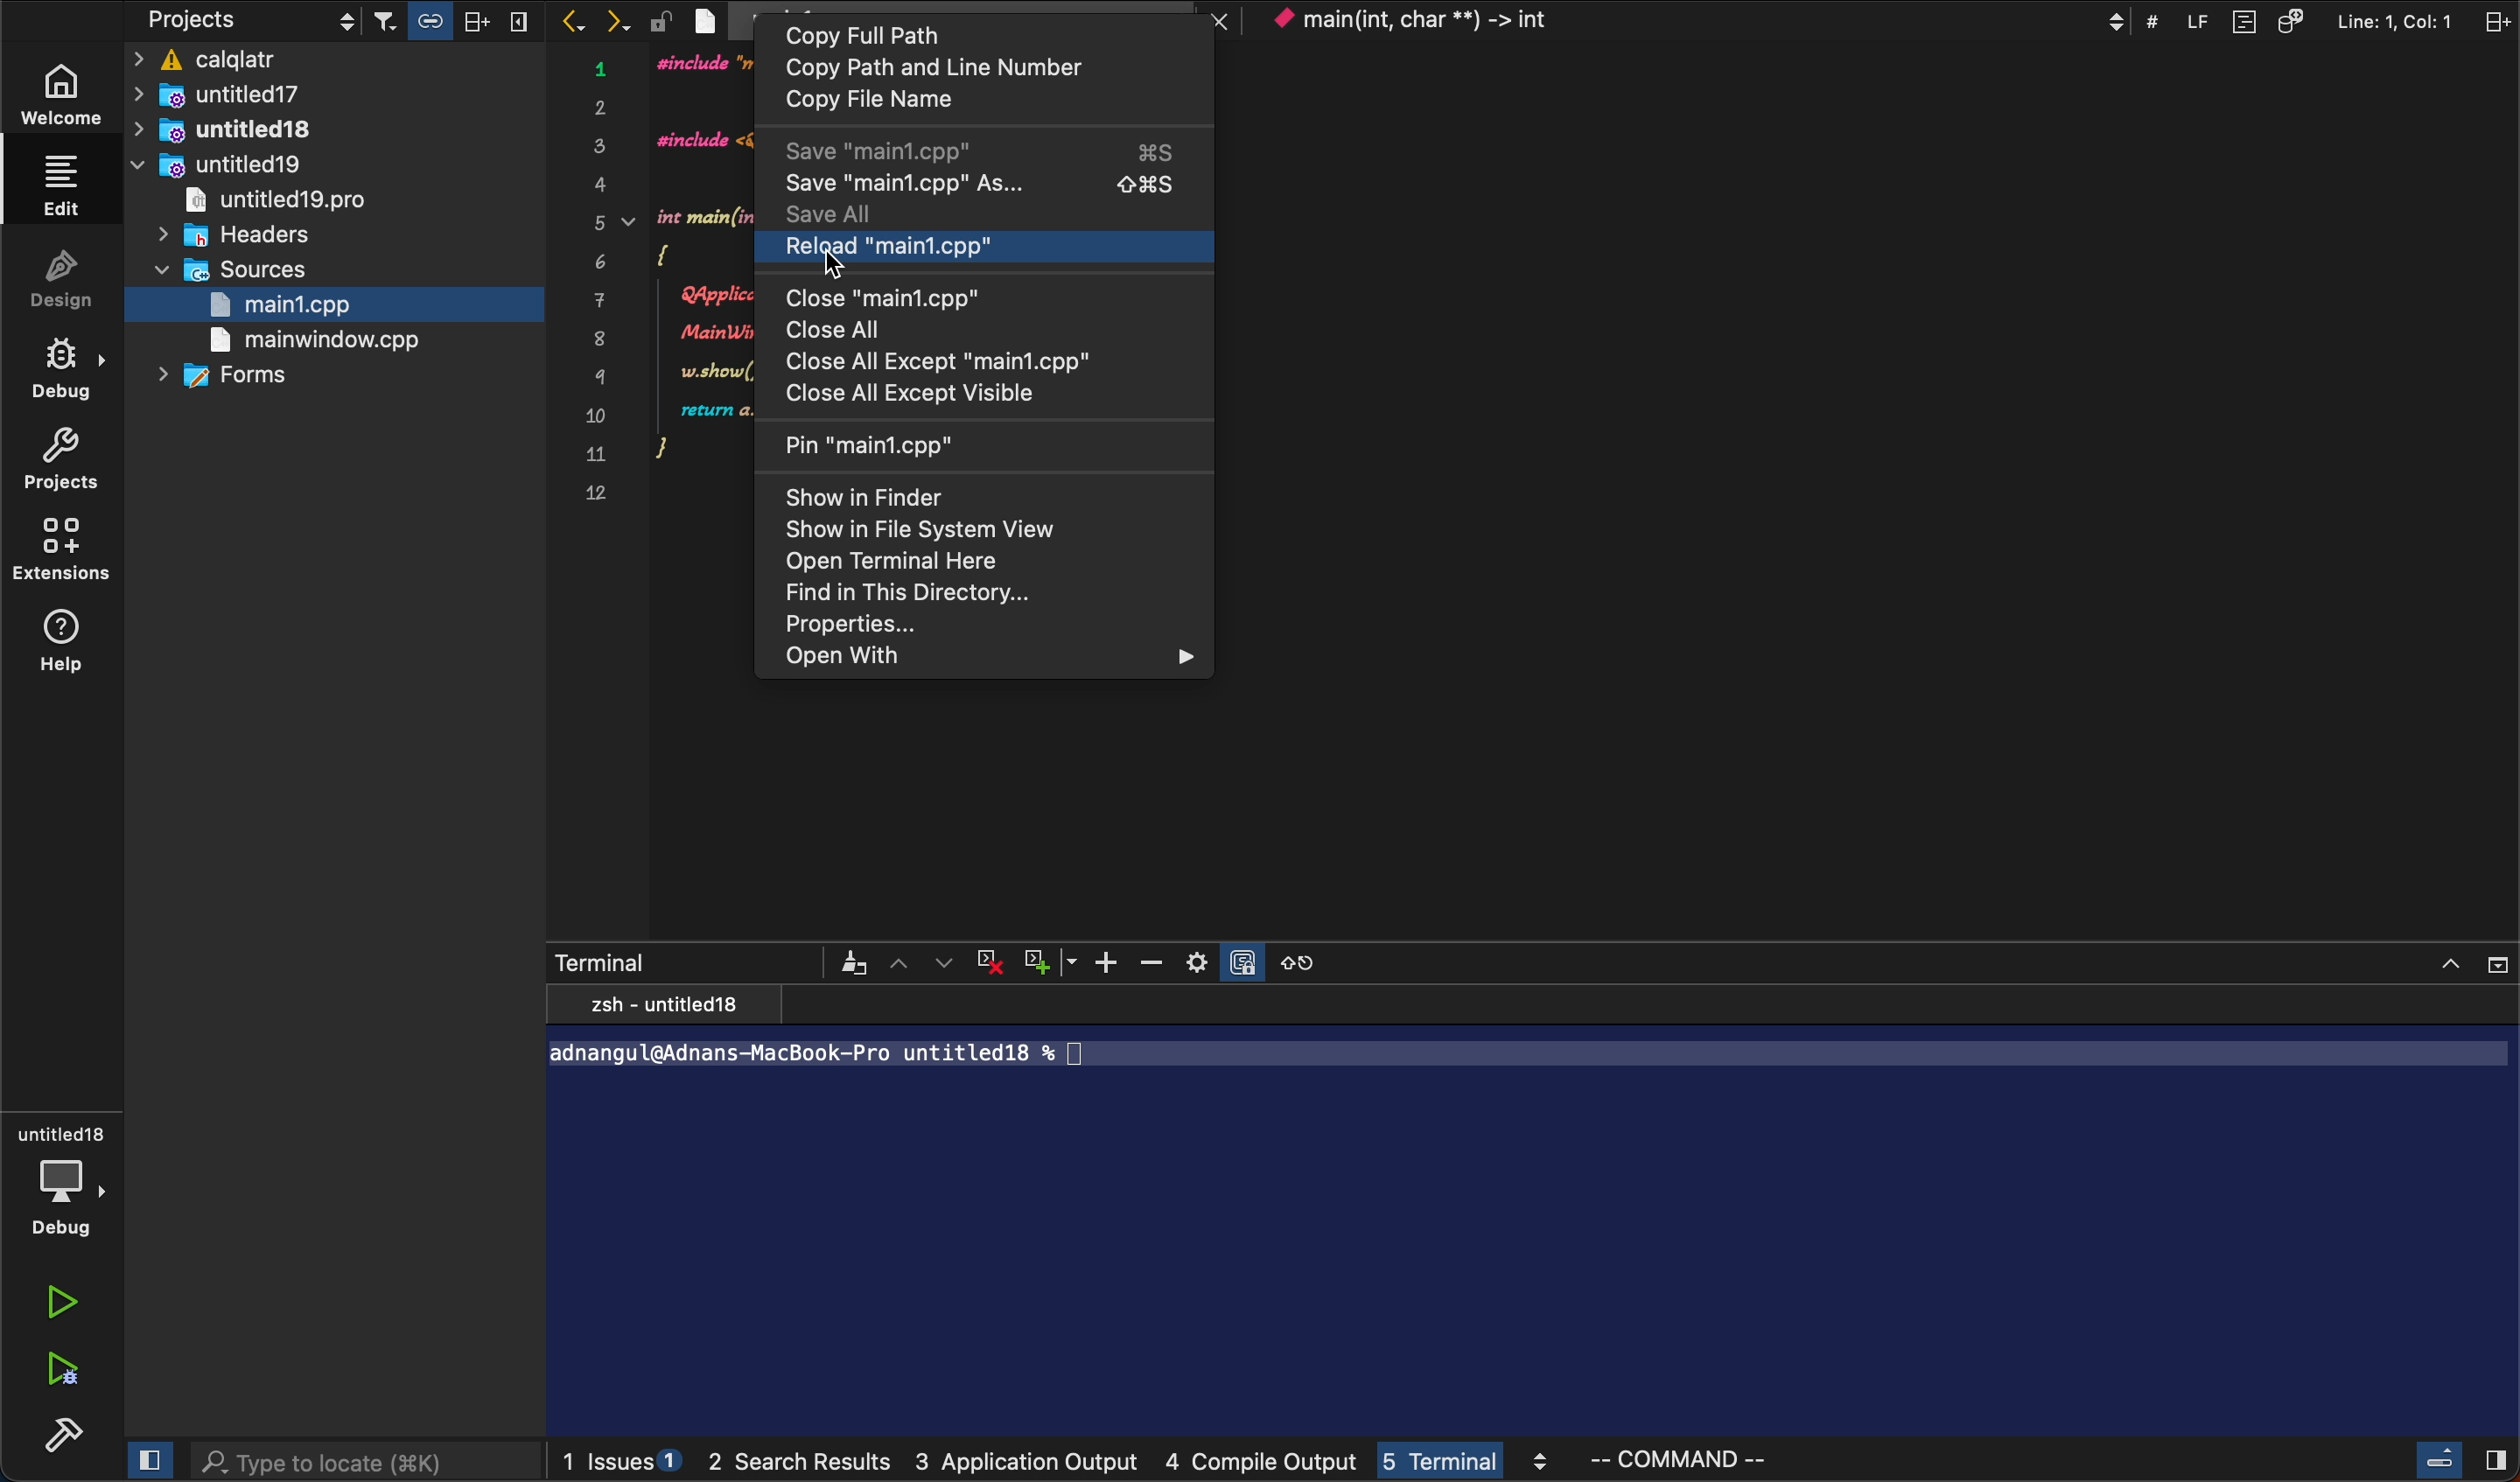  I want to click on plus, so click(1053, 962).